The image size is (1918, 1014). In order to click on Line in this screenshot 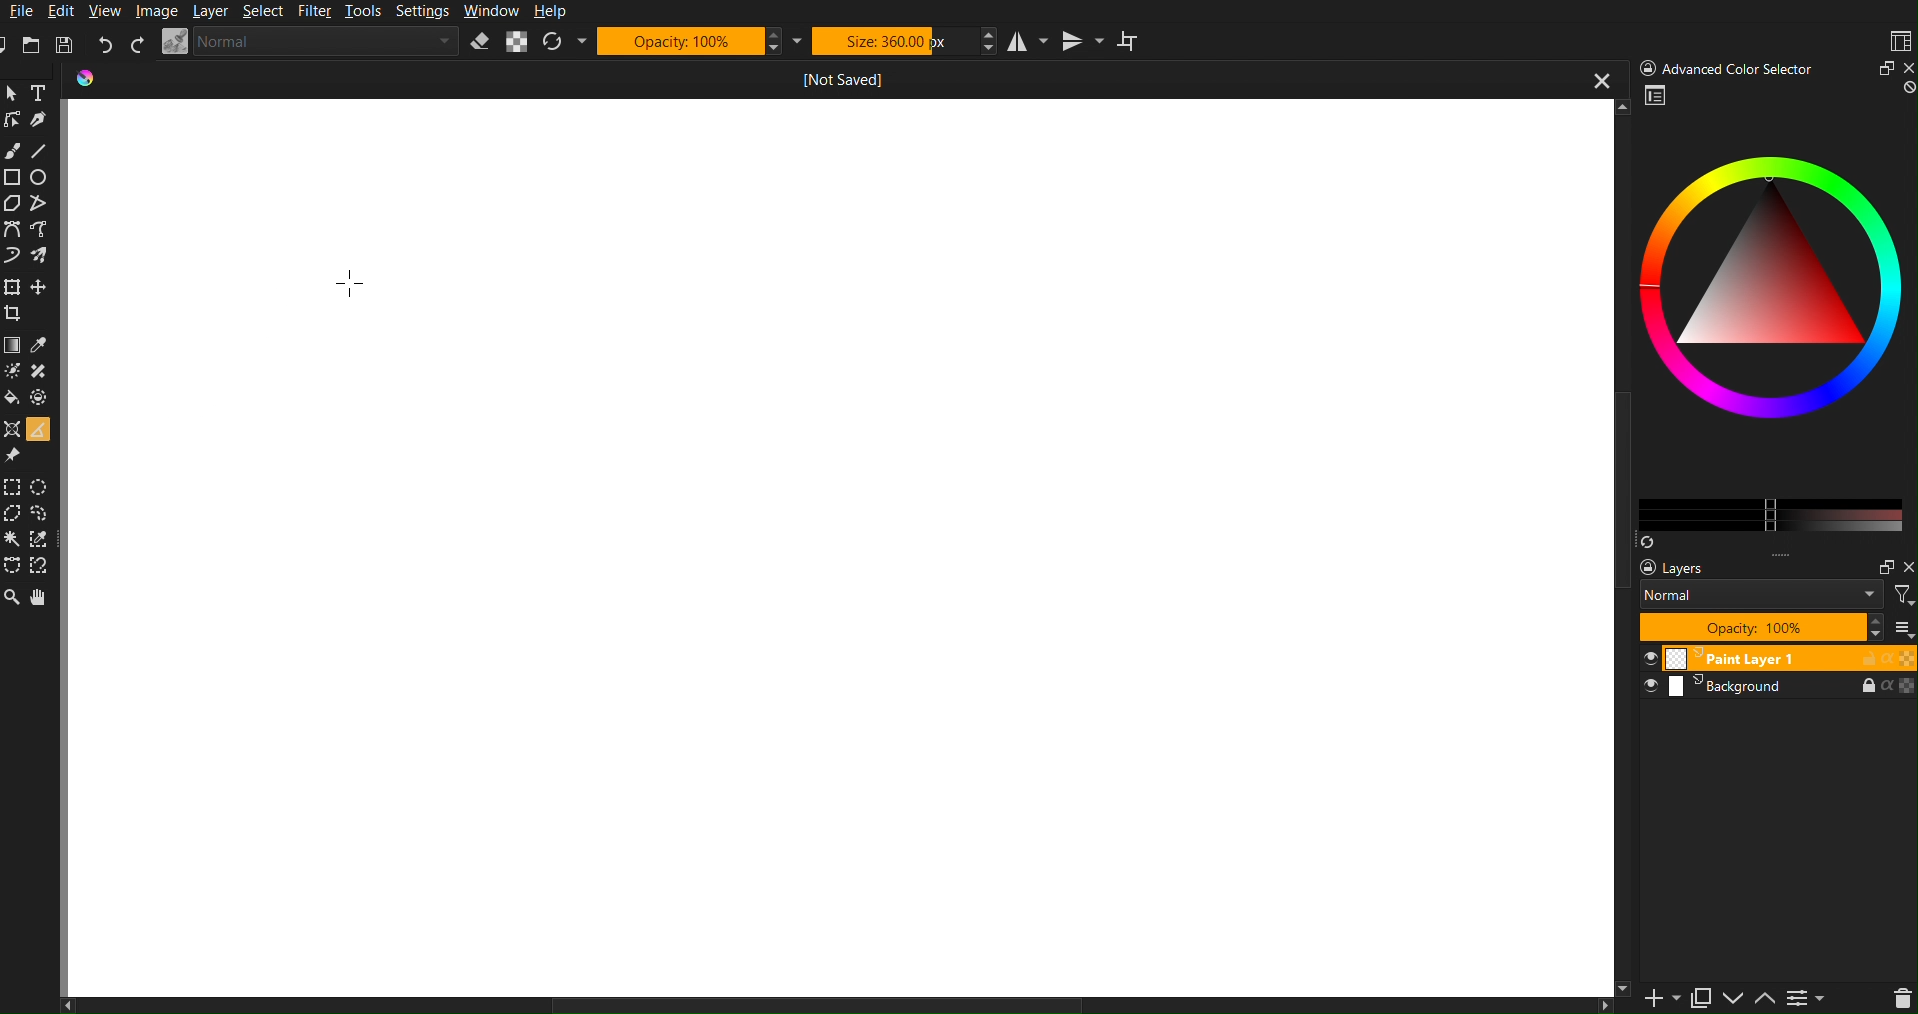, I will do `click(41, 147)`.